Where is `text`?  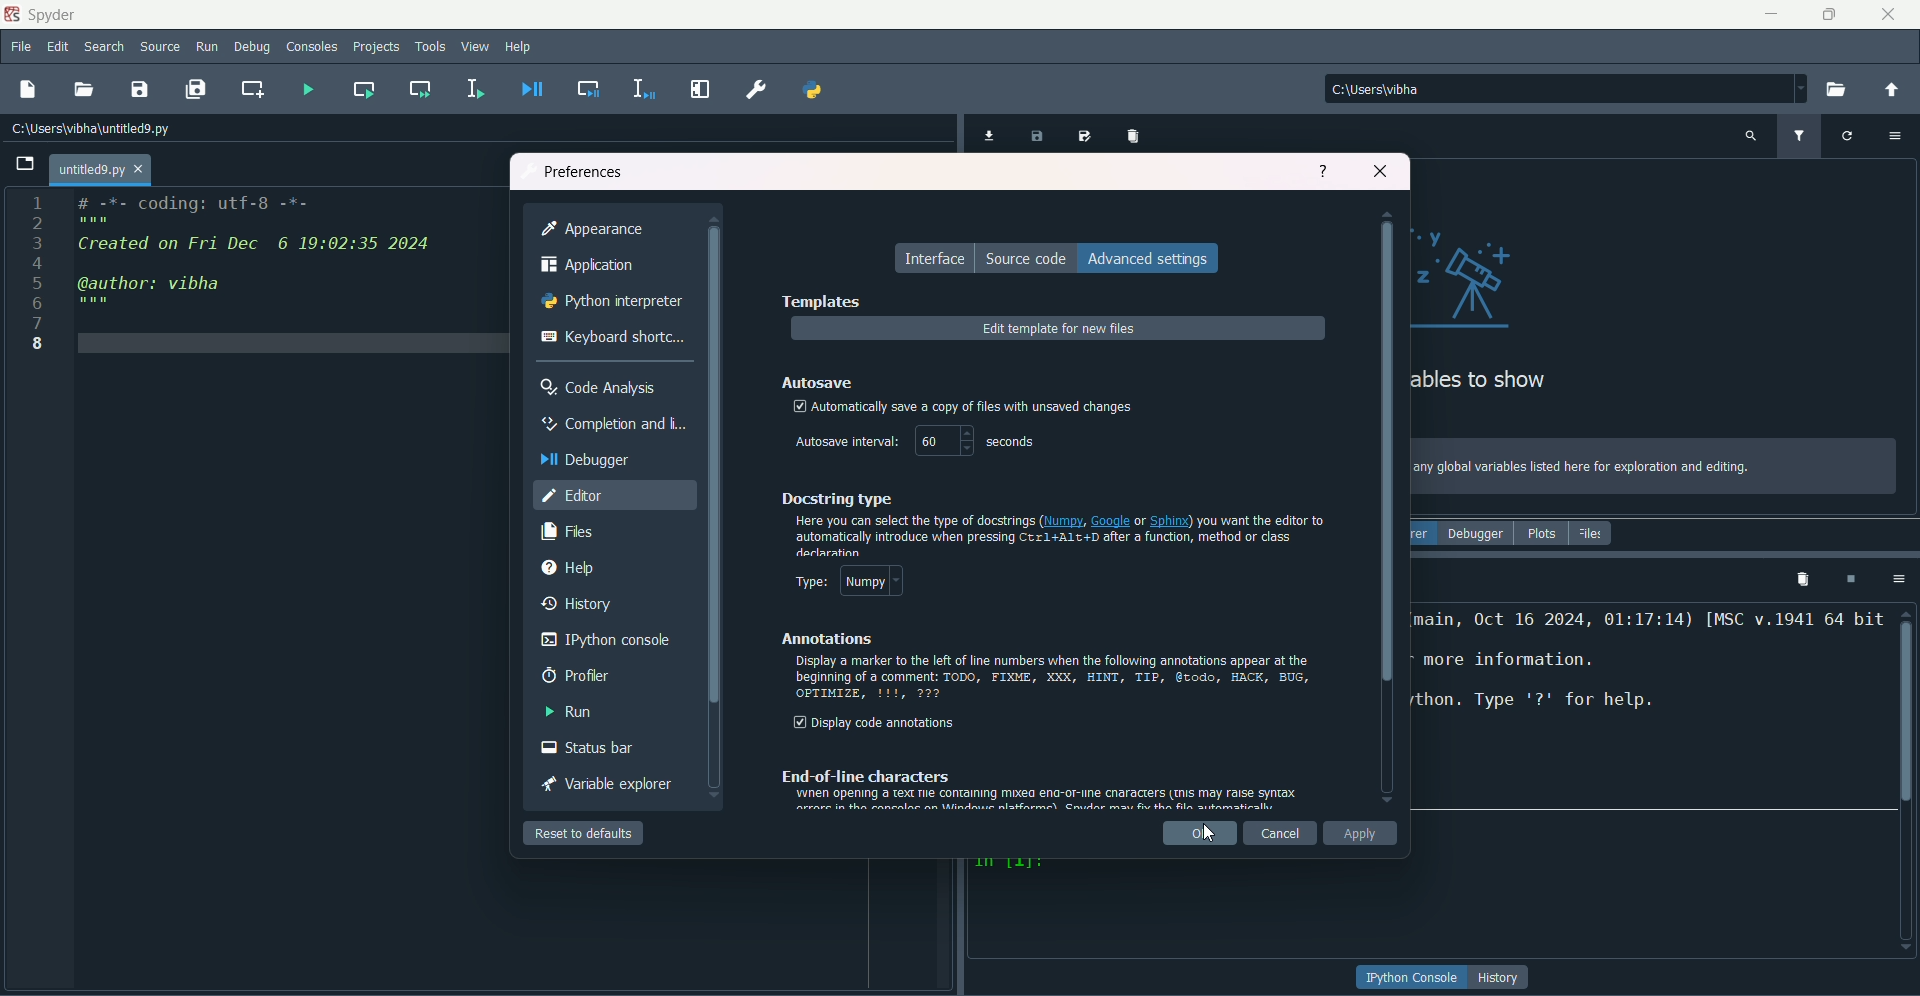
text is located at coordinates (1060, 535).